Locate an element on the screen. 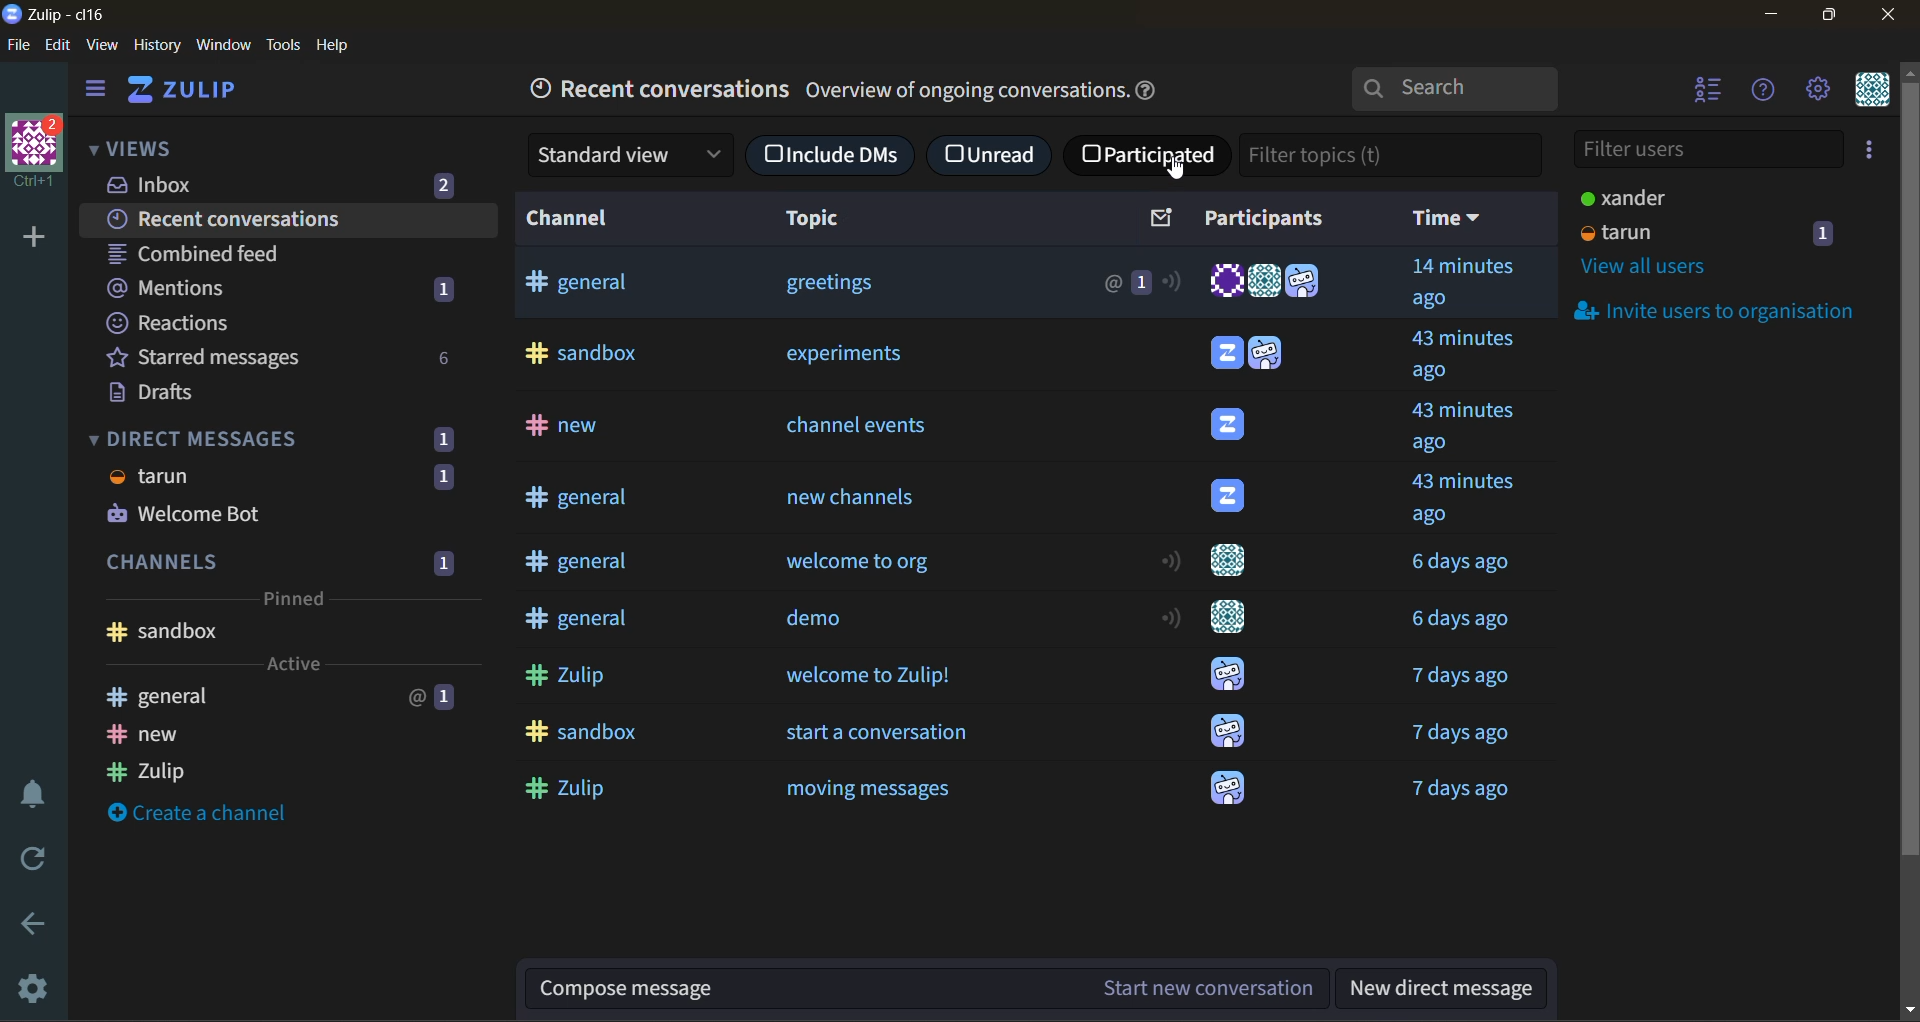 This screenshot has width=1920, height=1022. settings is located at coordinates (29, 992).